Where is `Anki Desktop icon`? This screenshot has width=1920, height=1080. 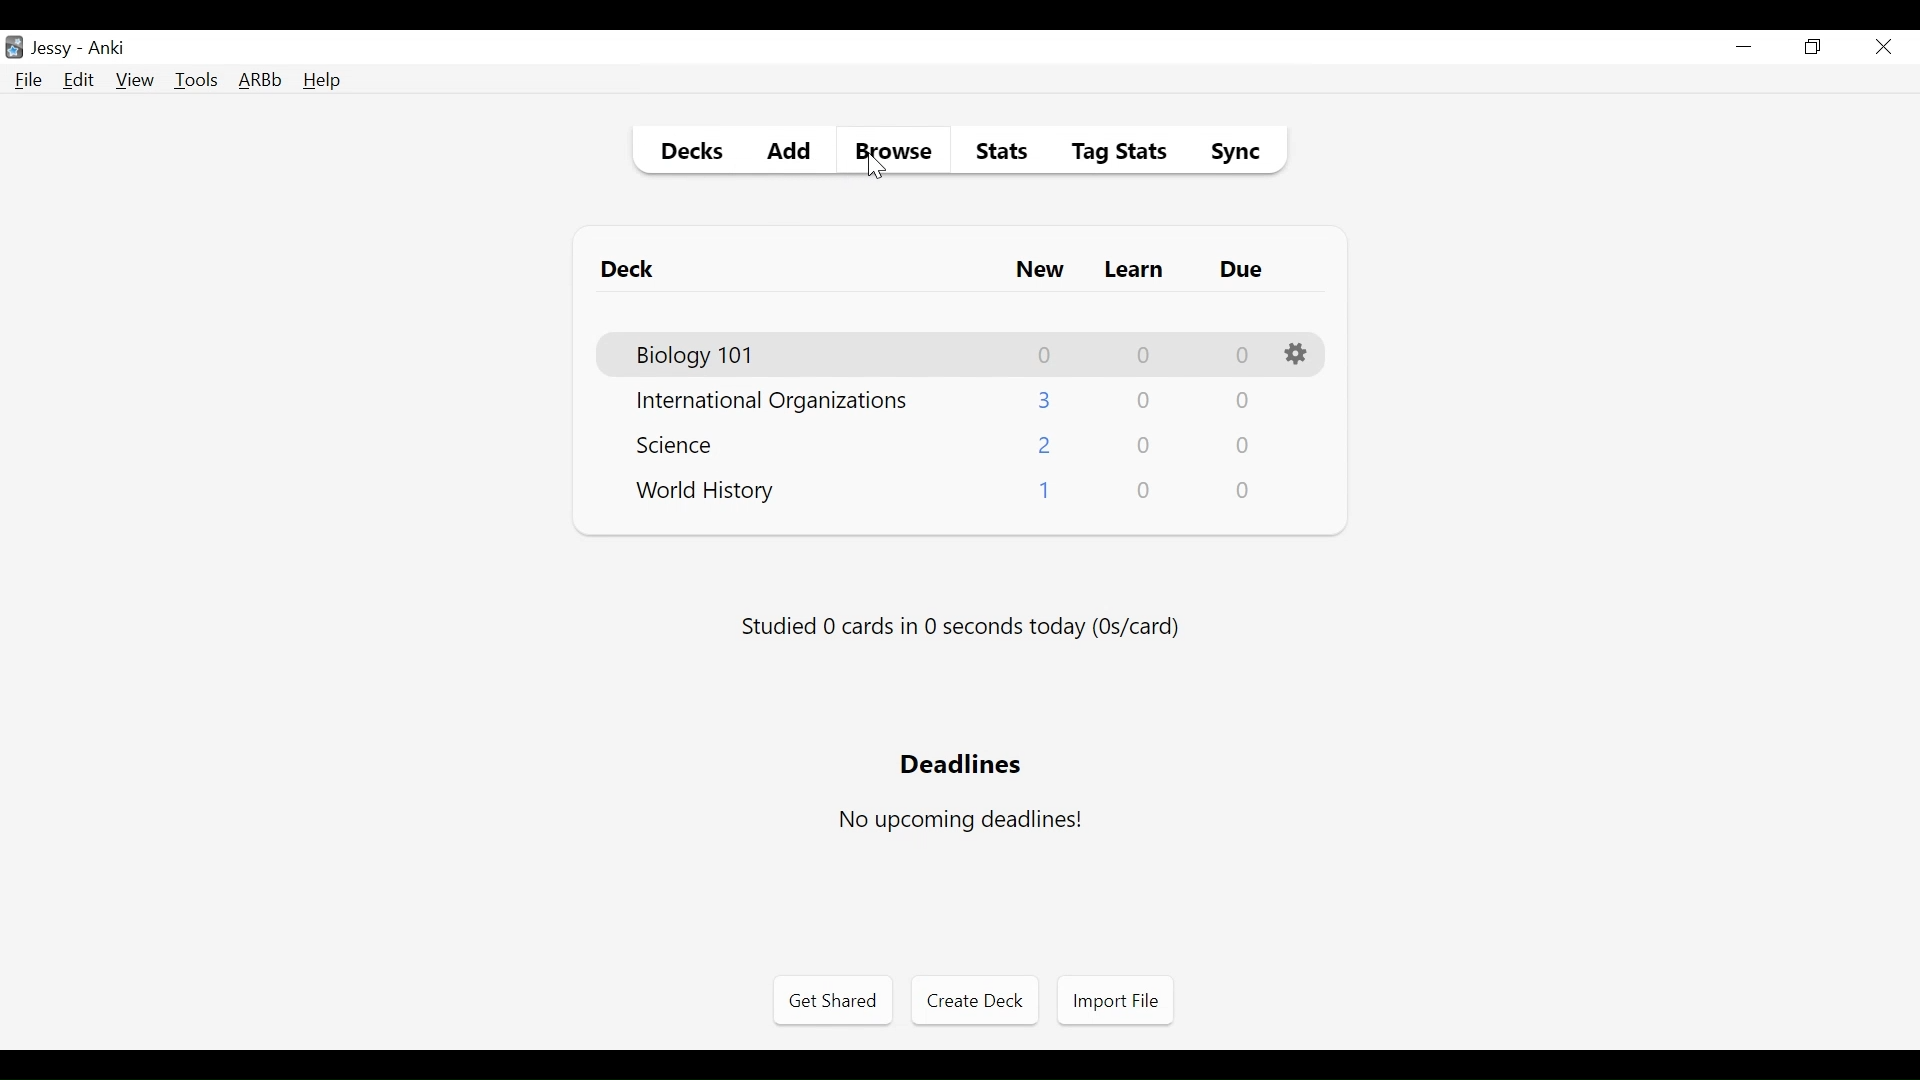 Anki Desktop icon is located at coordinates (14, 48).